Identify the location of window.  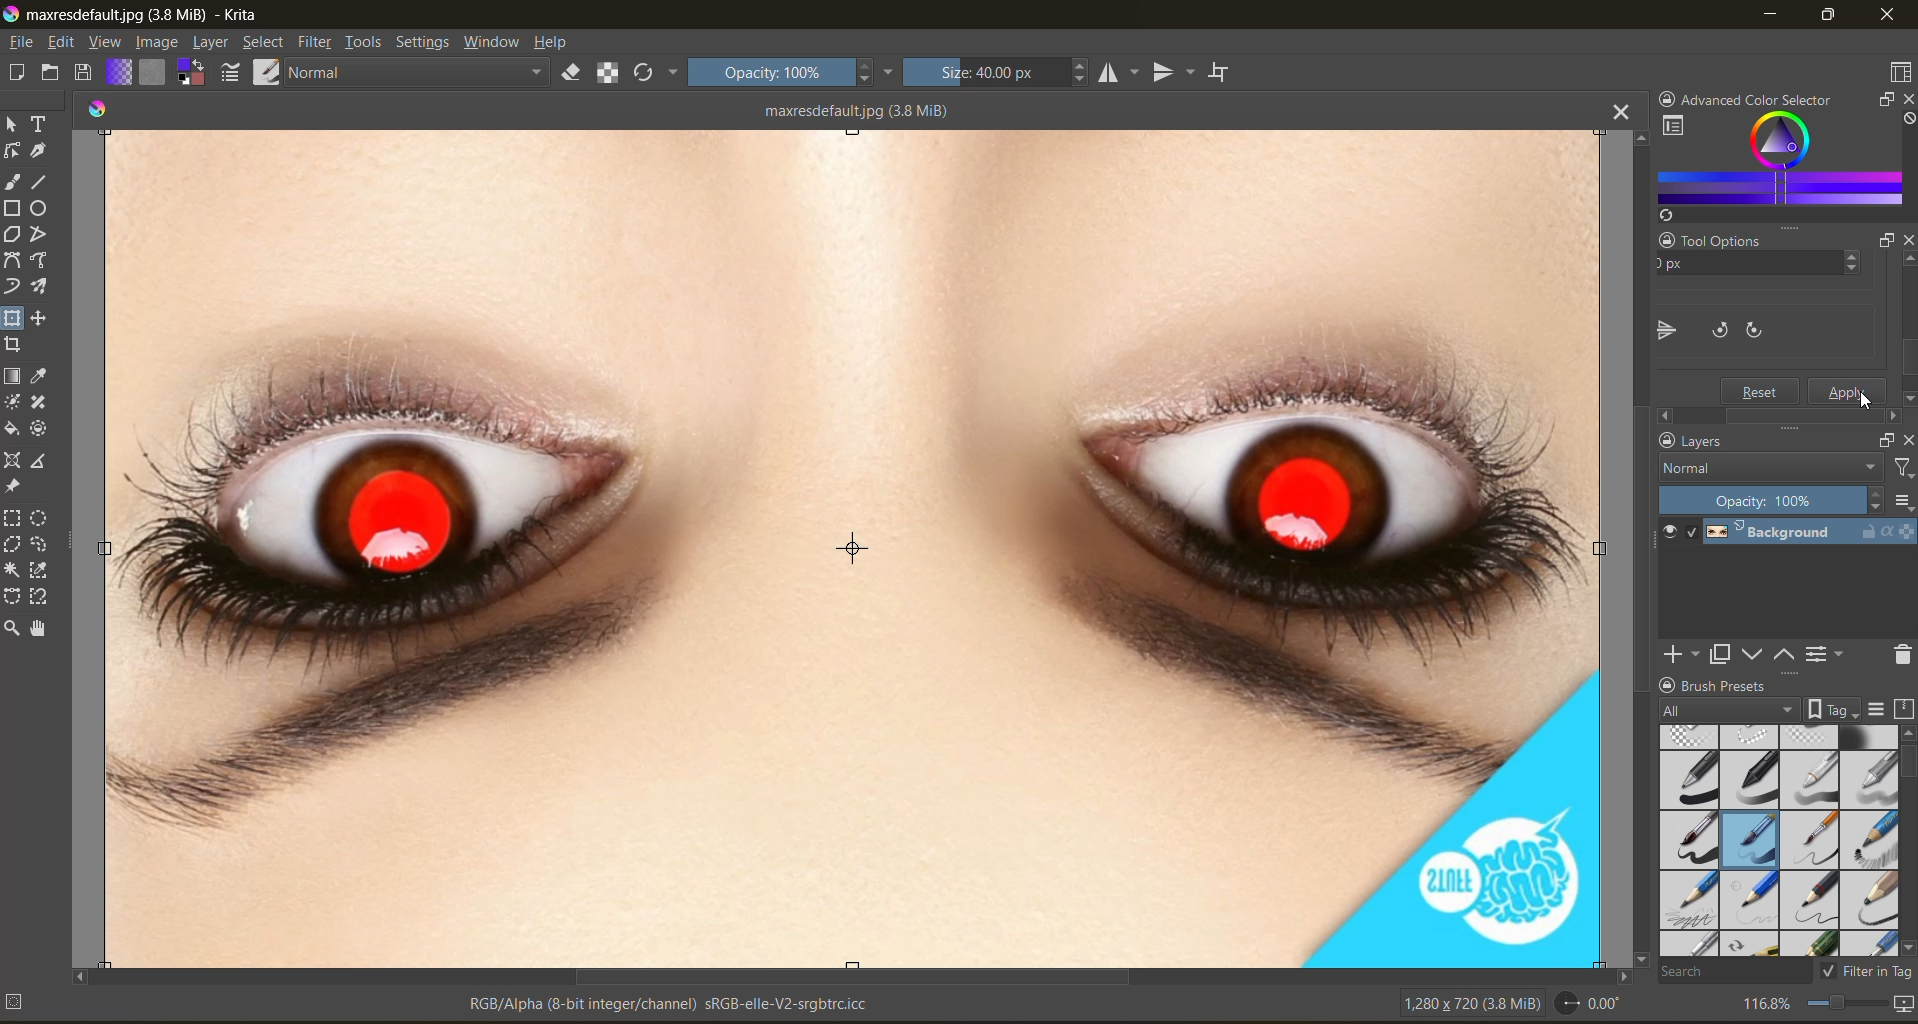
(494, 41).